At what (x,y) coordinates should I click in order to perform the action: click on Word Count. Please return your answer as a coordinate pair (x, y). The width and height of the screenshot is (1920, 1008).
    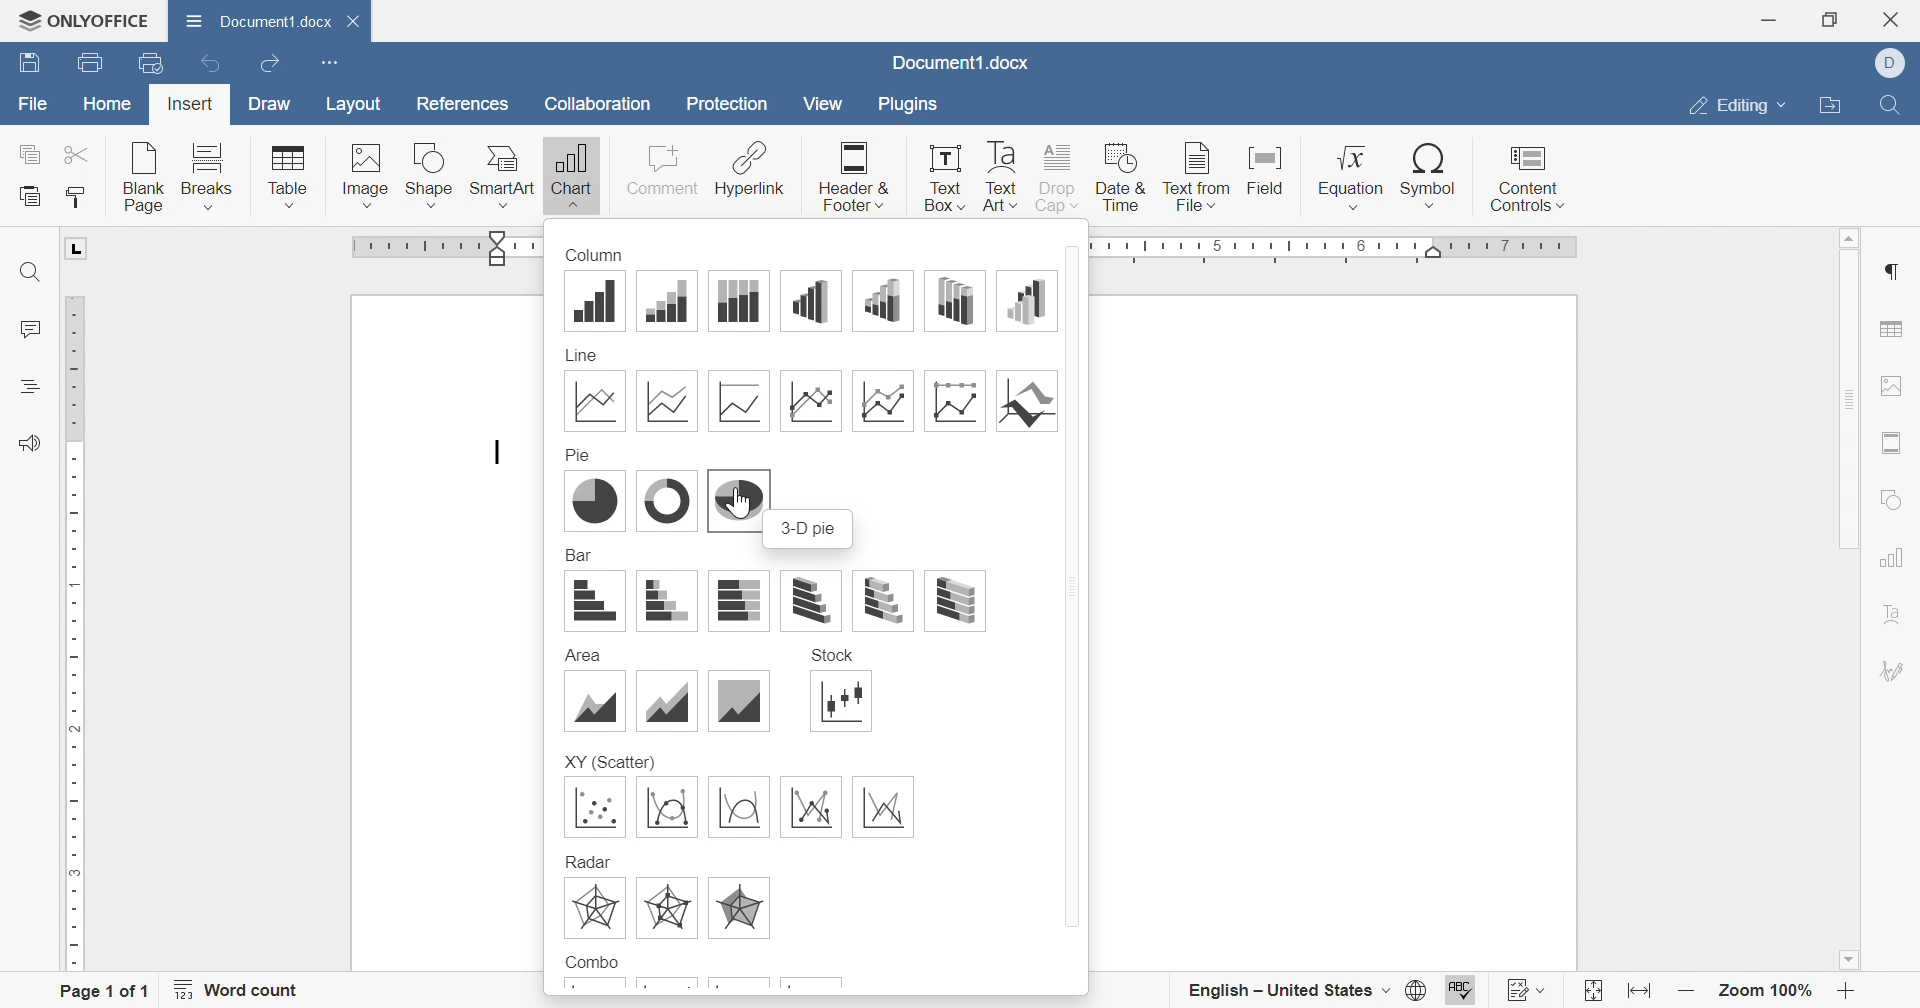
    Looking at the image, I should click on (240, 989).